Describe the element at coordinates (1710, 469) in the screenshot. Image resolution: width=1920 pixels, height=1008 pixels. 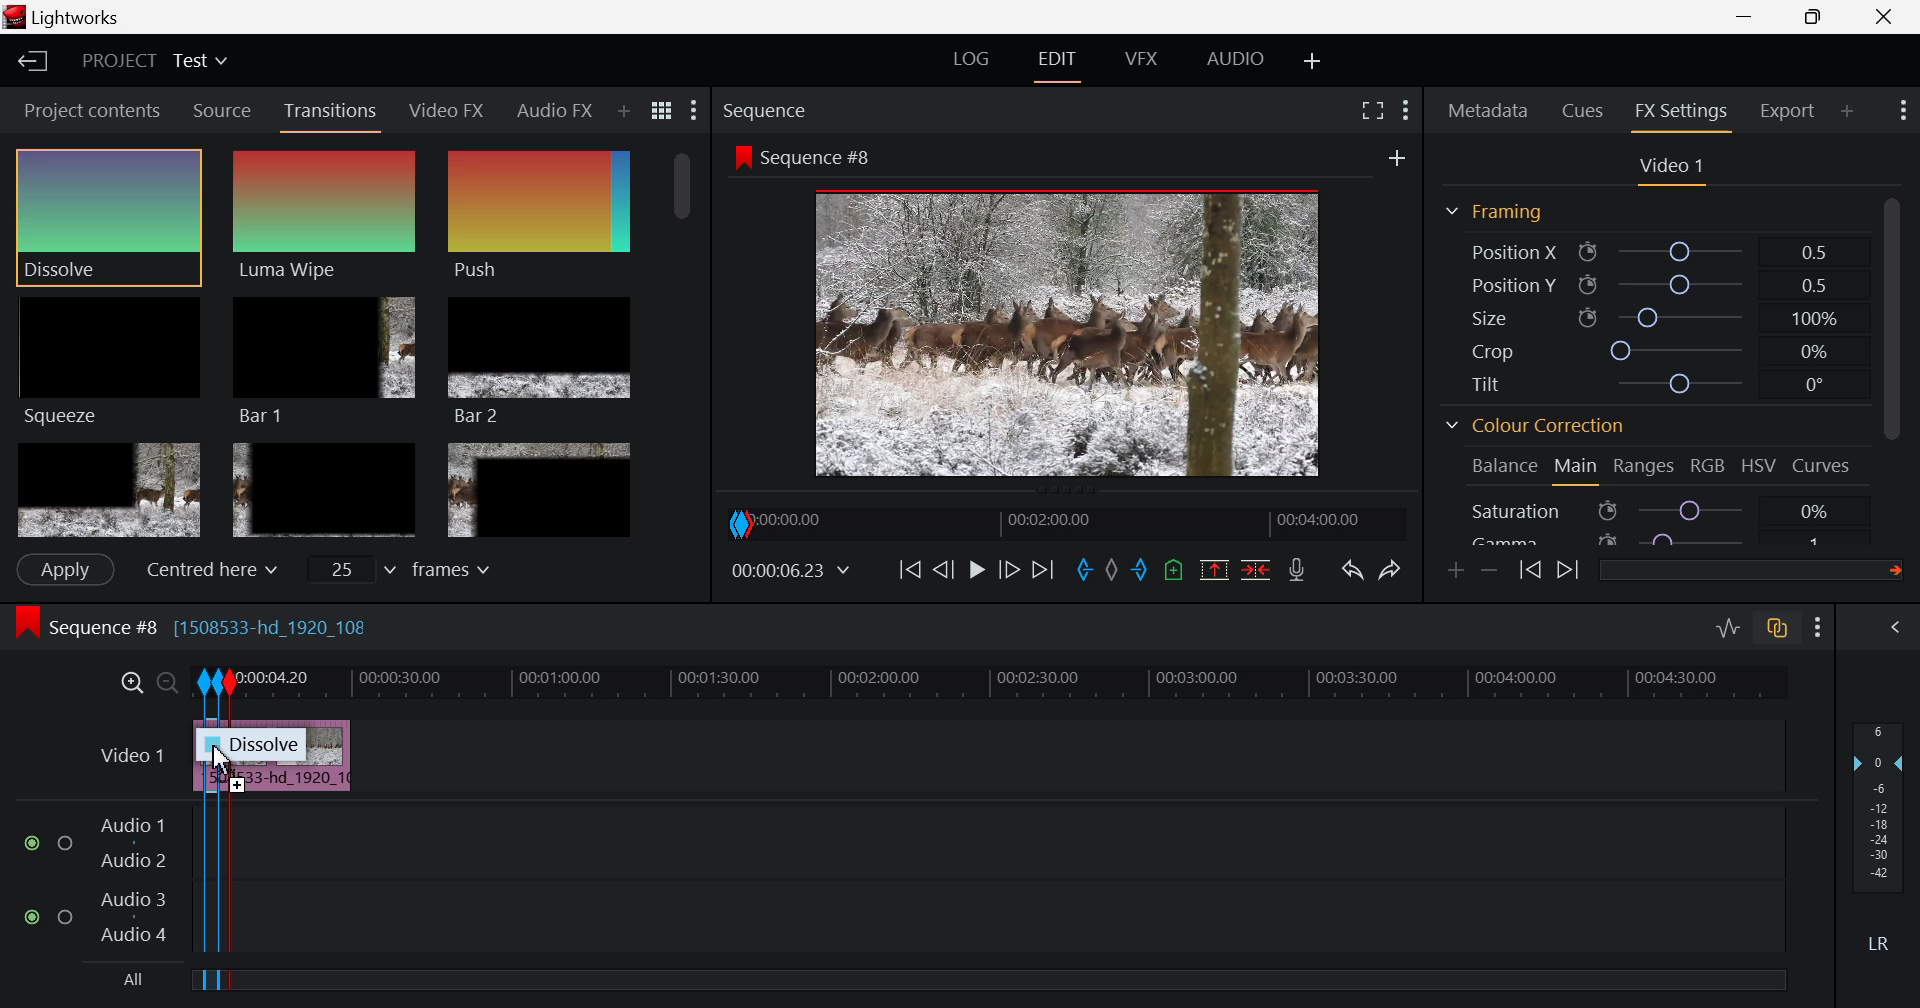
I see `RGB Tab` at that location.